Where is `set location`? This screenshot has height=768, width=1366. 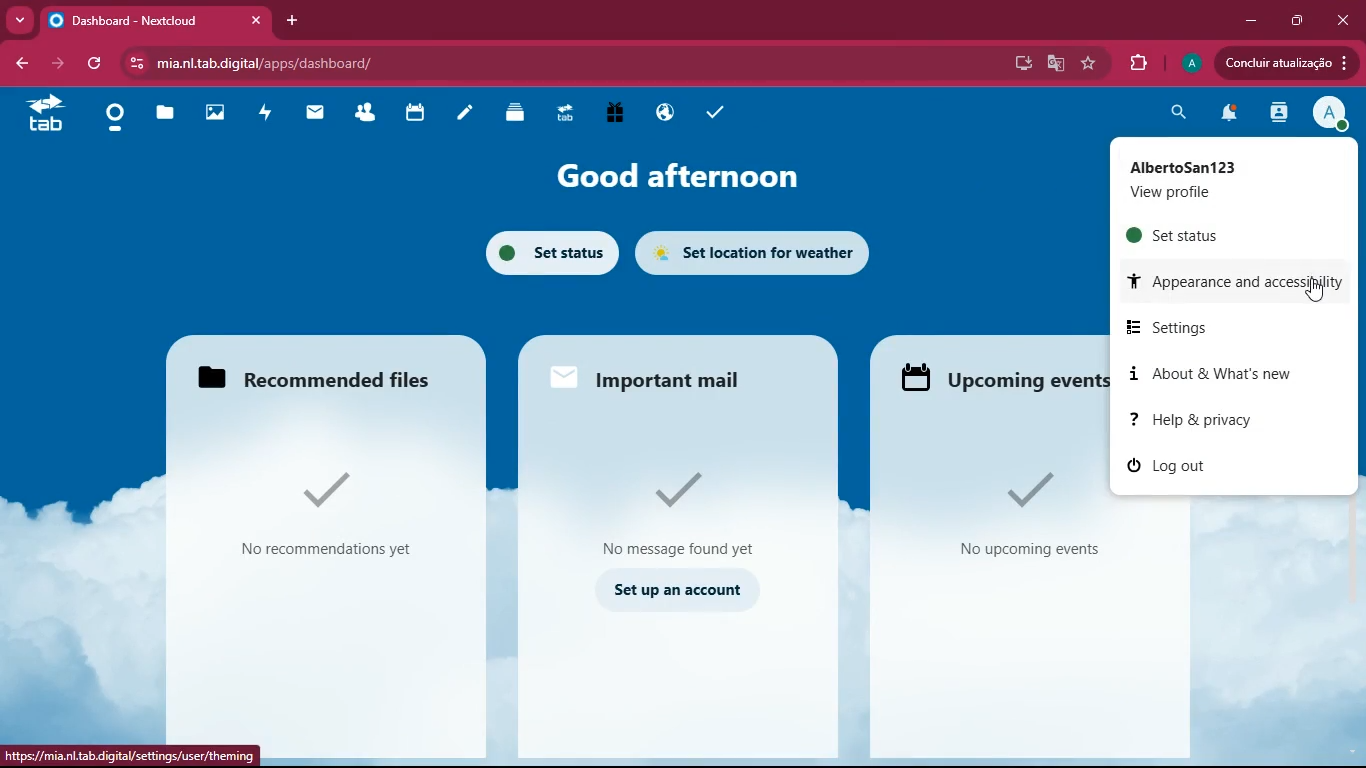 set location is located at coordinates (756, 252).